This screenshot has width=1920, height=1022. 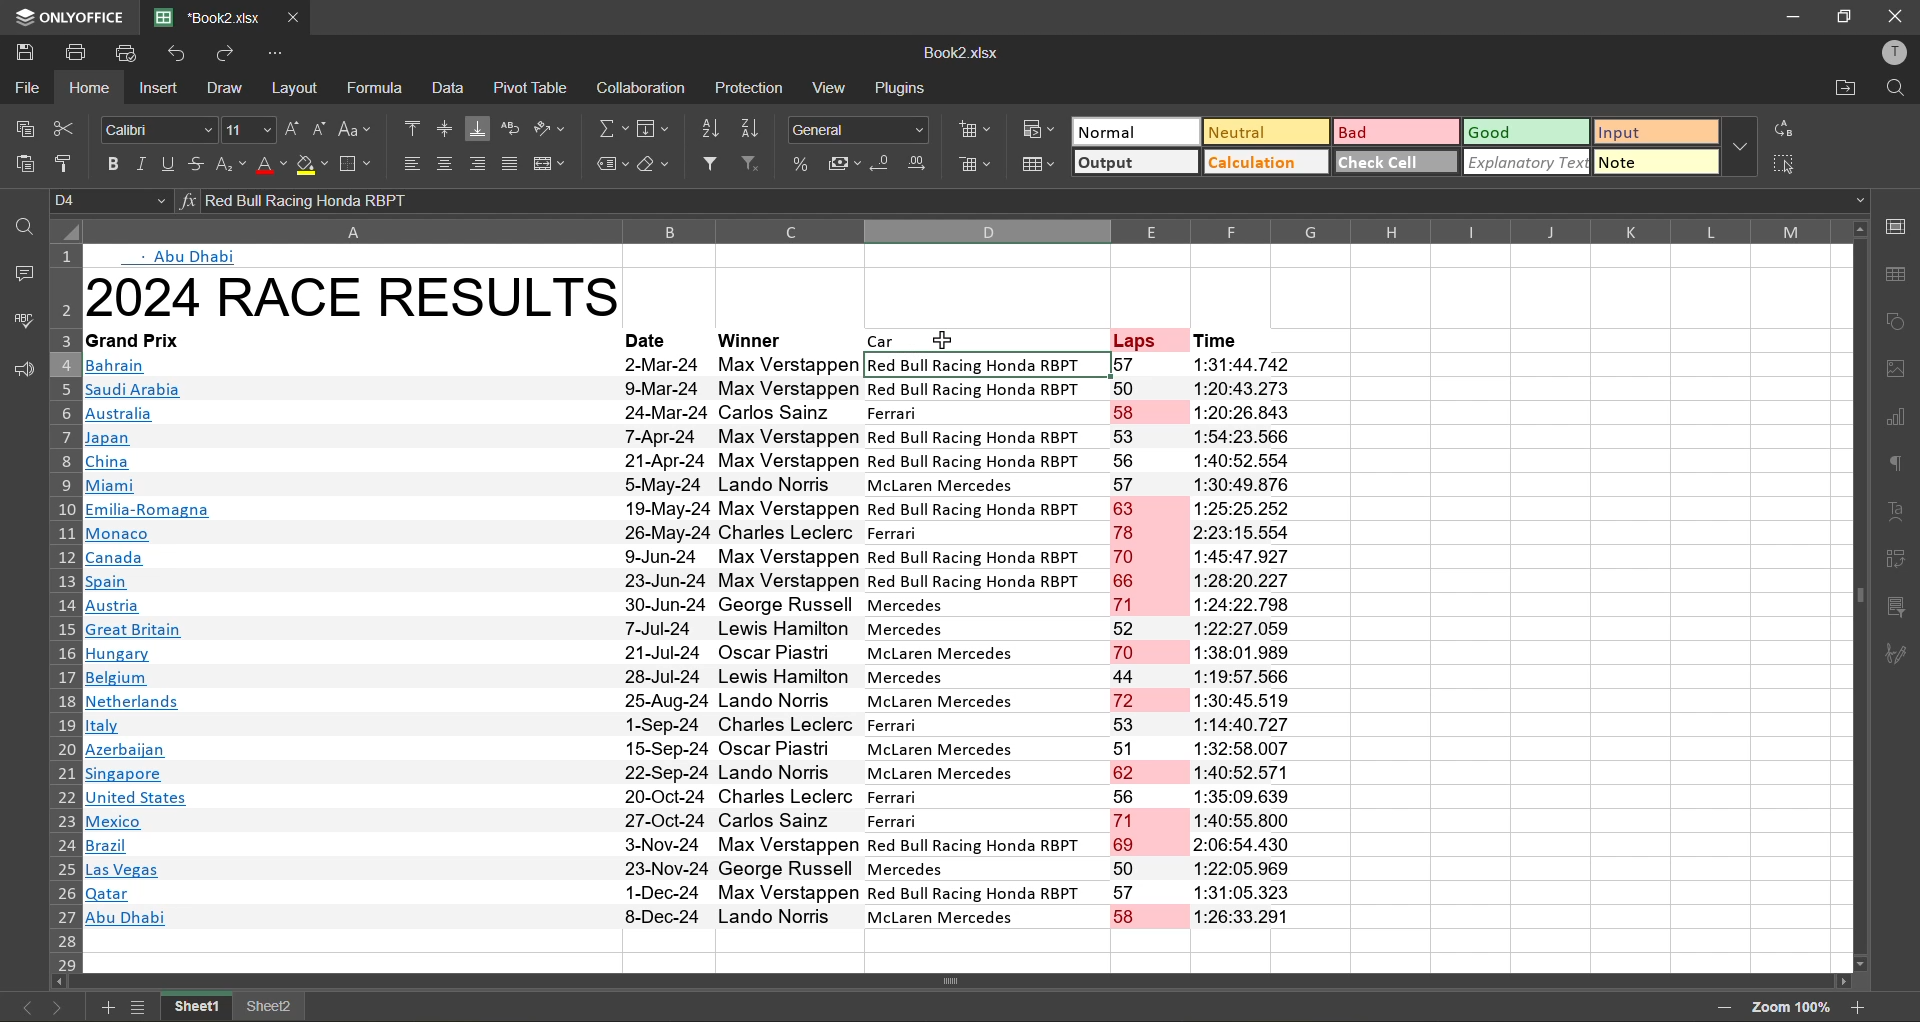 I want to click on neutral, so click(x=1265, y=135).